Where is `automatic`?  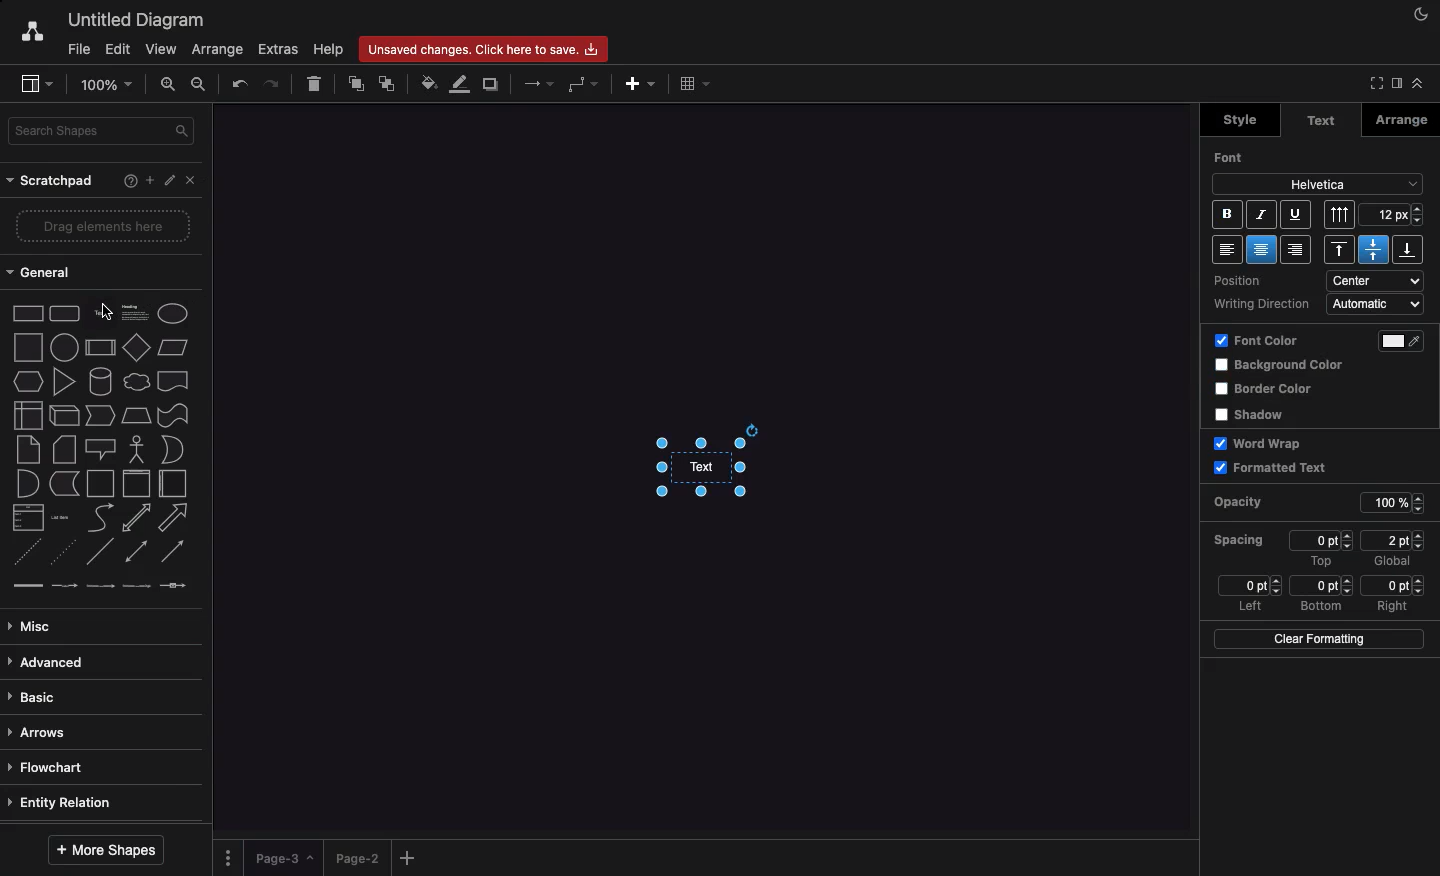 automatic is located at coordinates (1377, 304).